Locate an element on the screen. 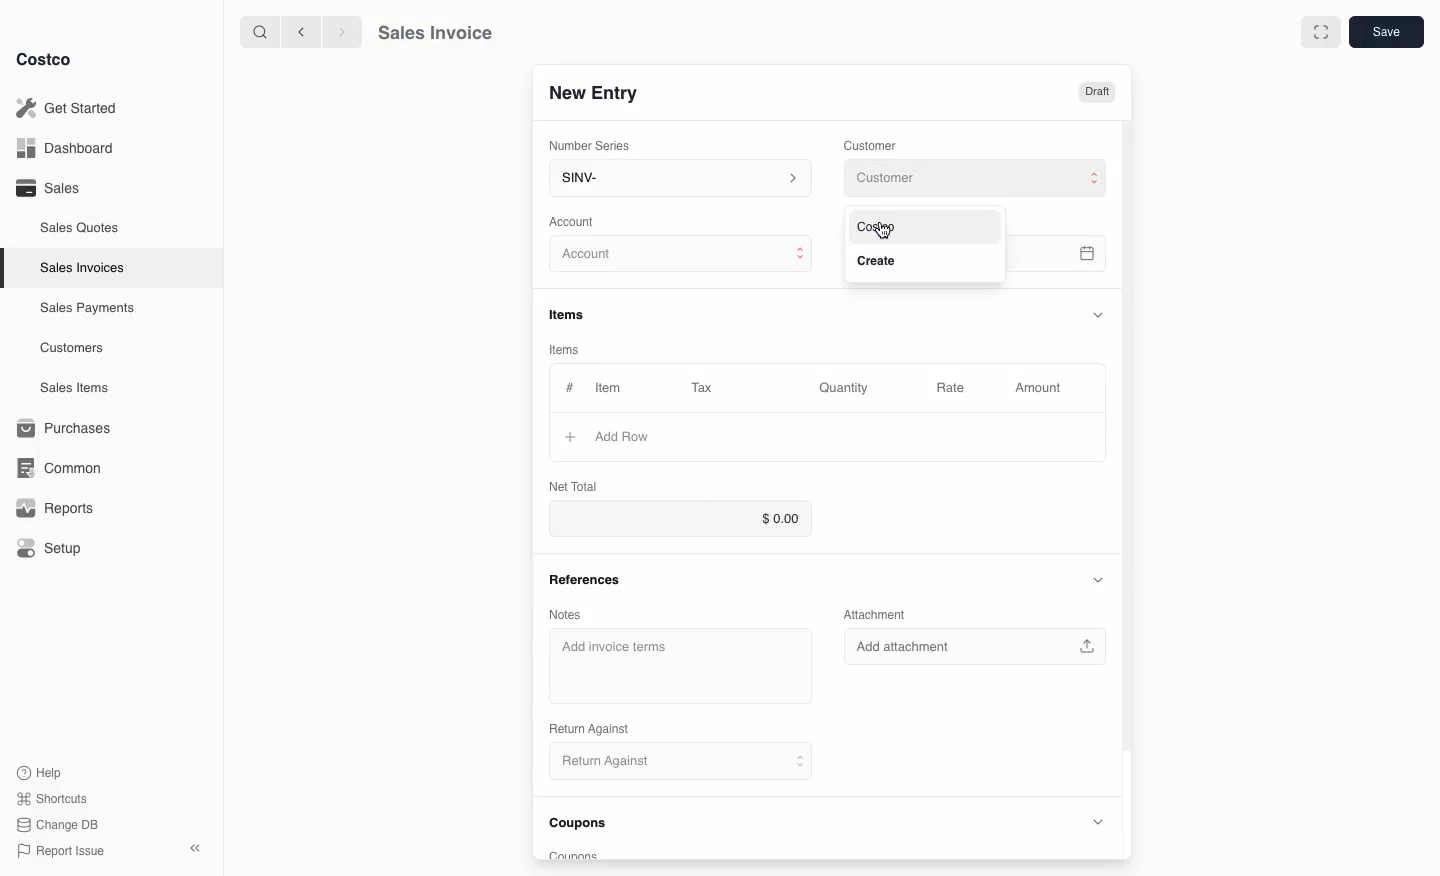  Sales is located at coordinates (46, 187).